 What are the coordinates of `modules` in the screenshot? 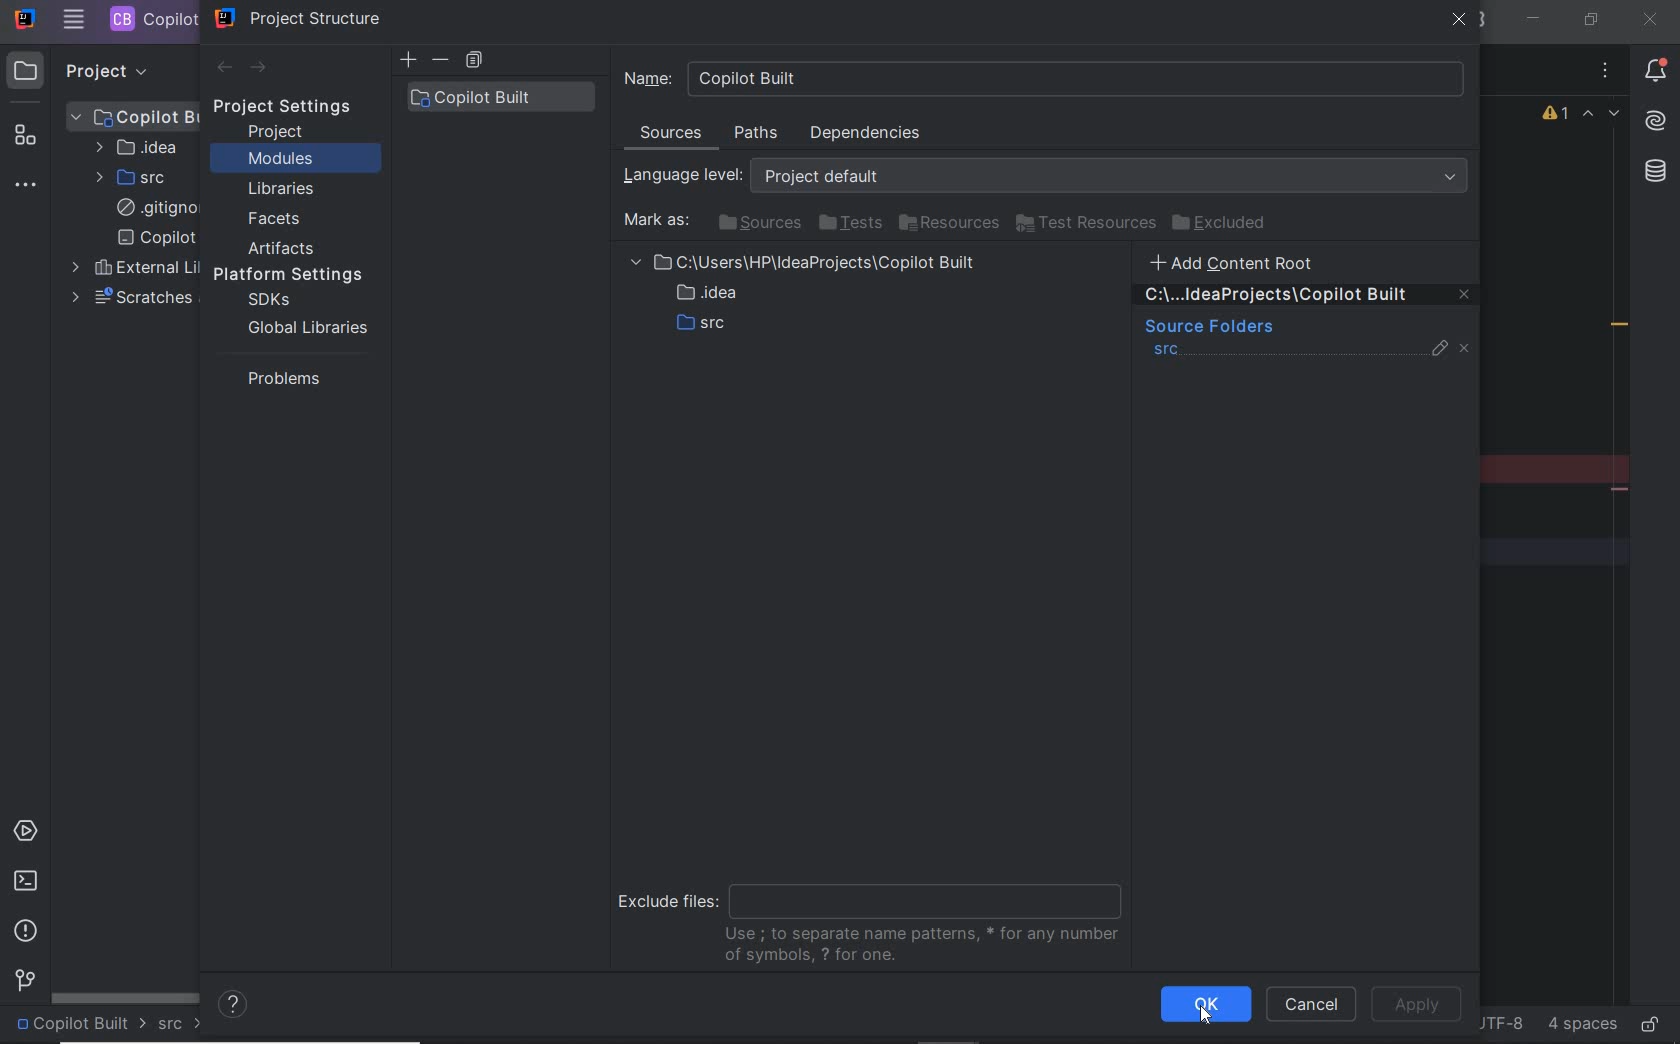 It's located at (280, 160).